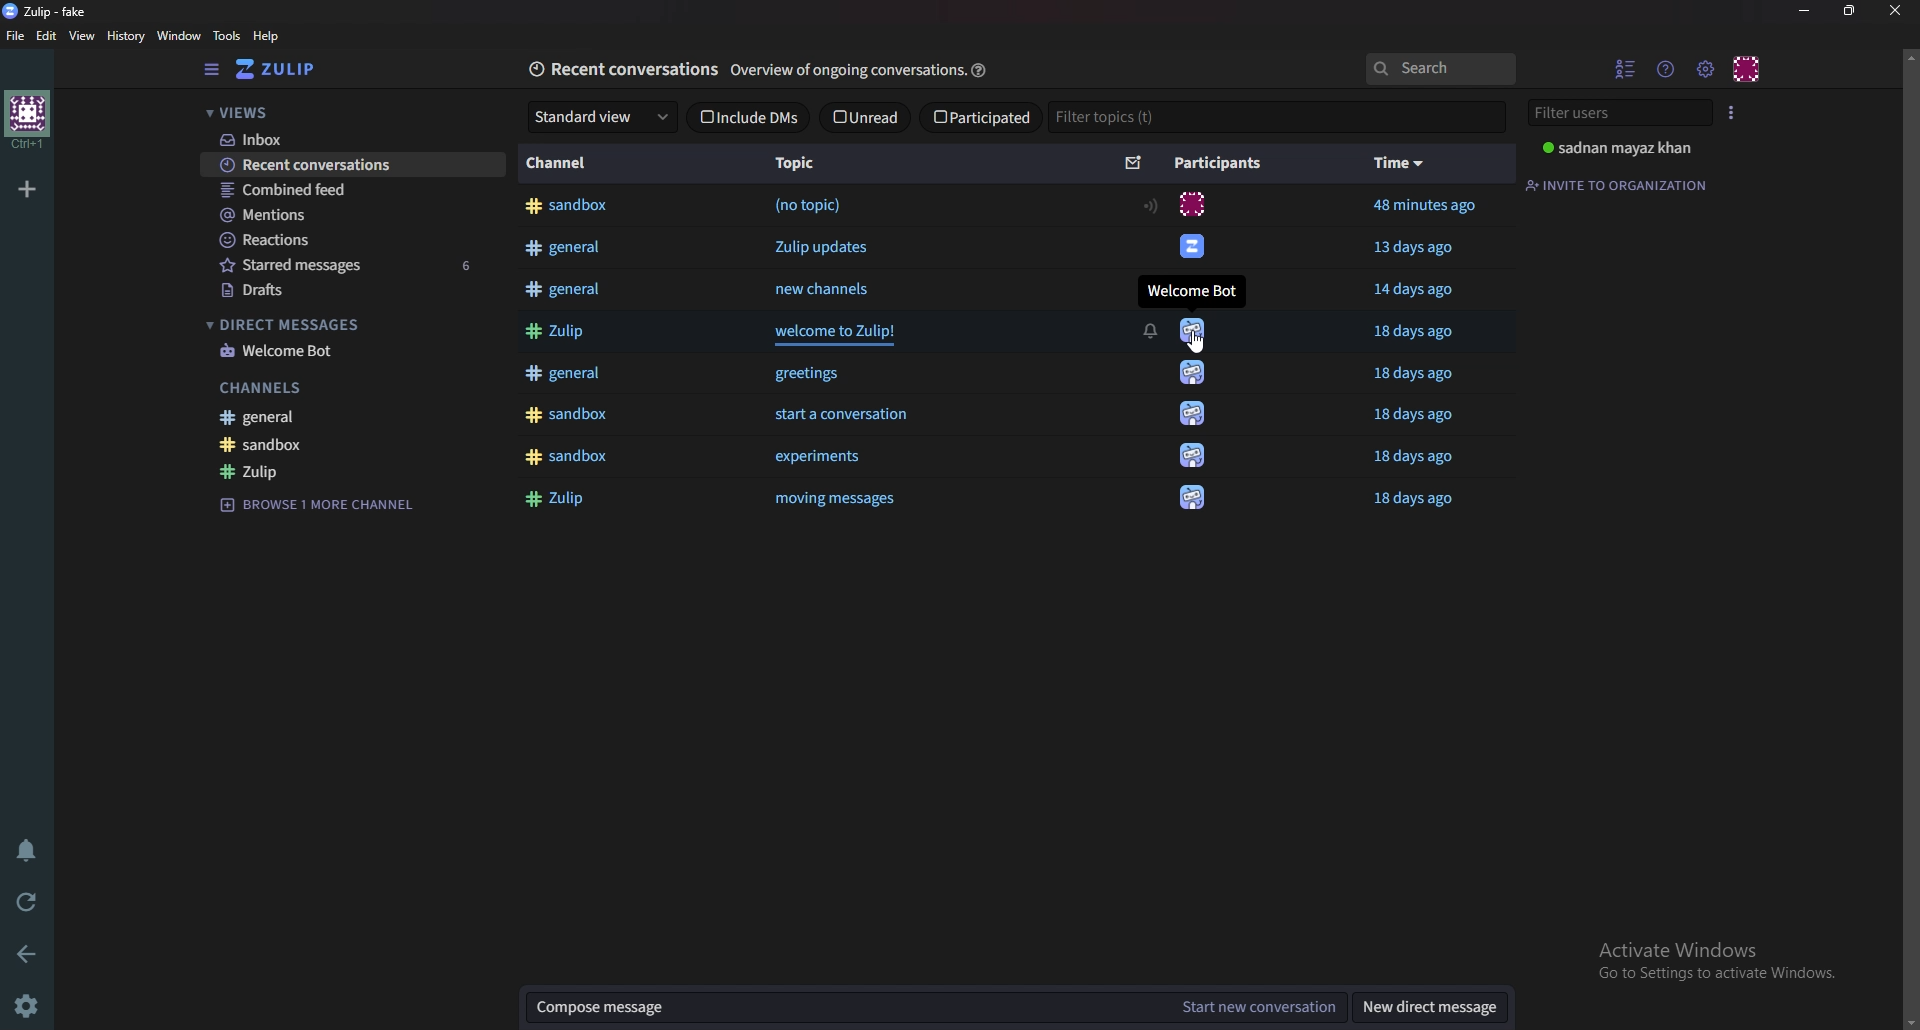 The width and height of the screenshot is (1920, 1030). What do you see at coordinates (1190, 502) in the screenshot?
I see `icon` at bounding box center [1190, 502].